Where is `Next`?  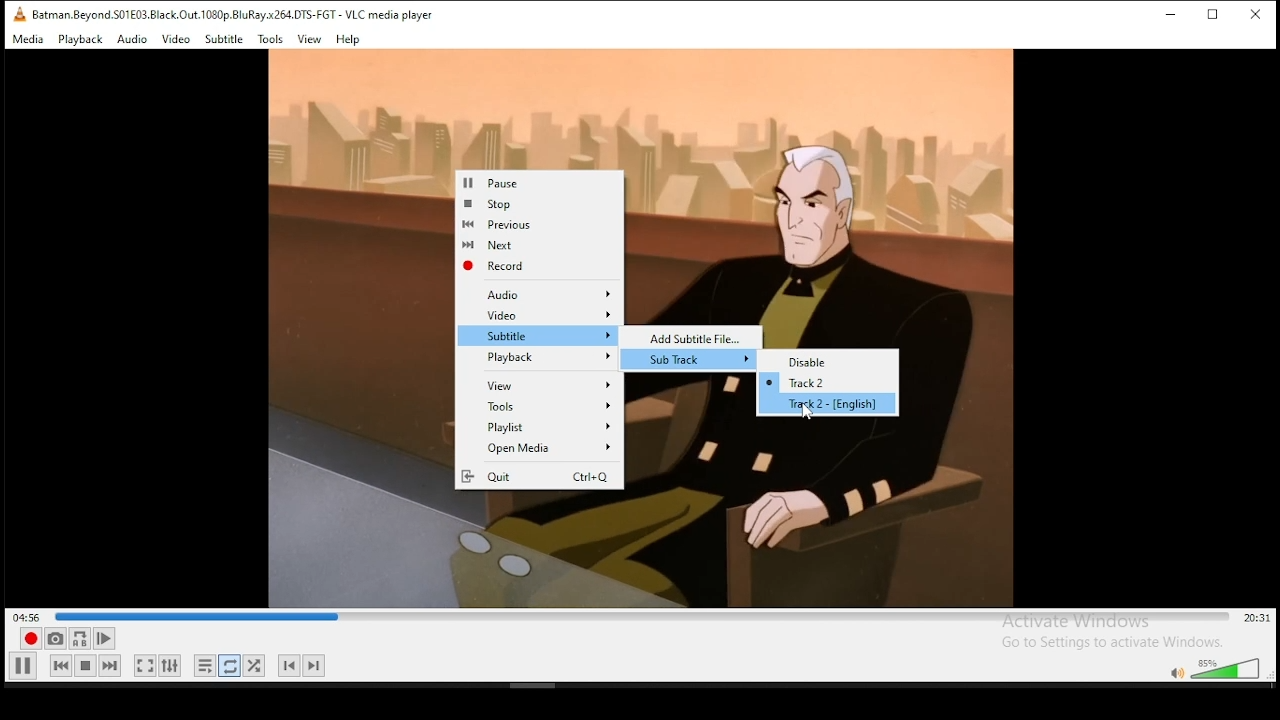
Next is located at coordinates (536, 244).